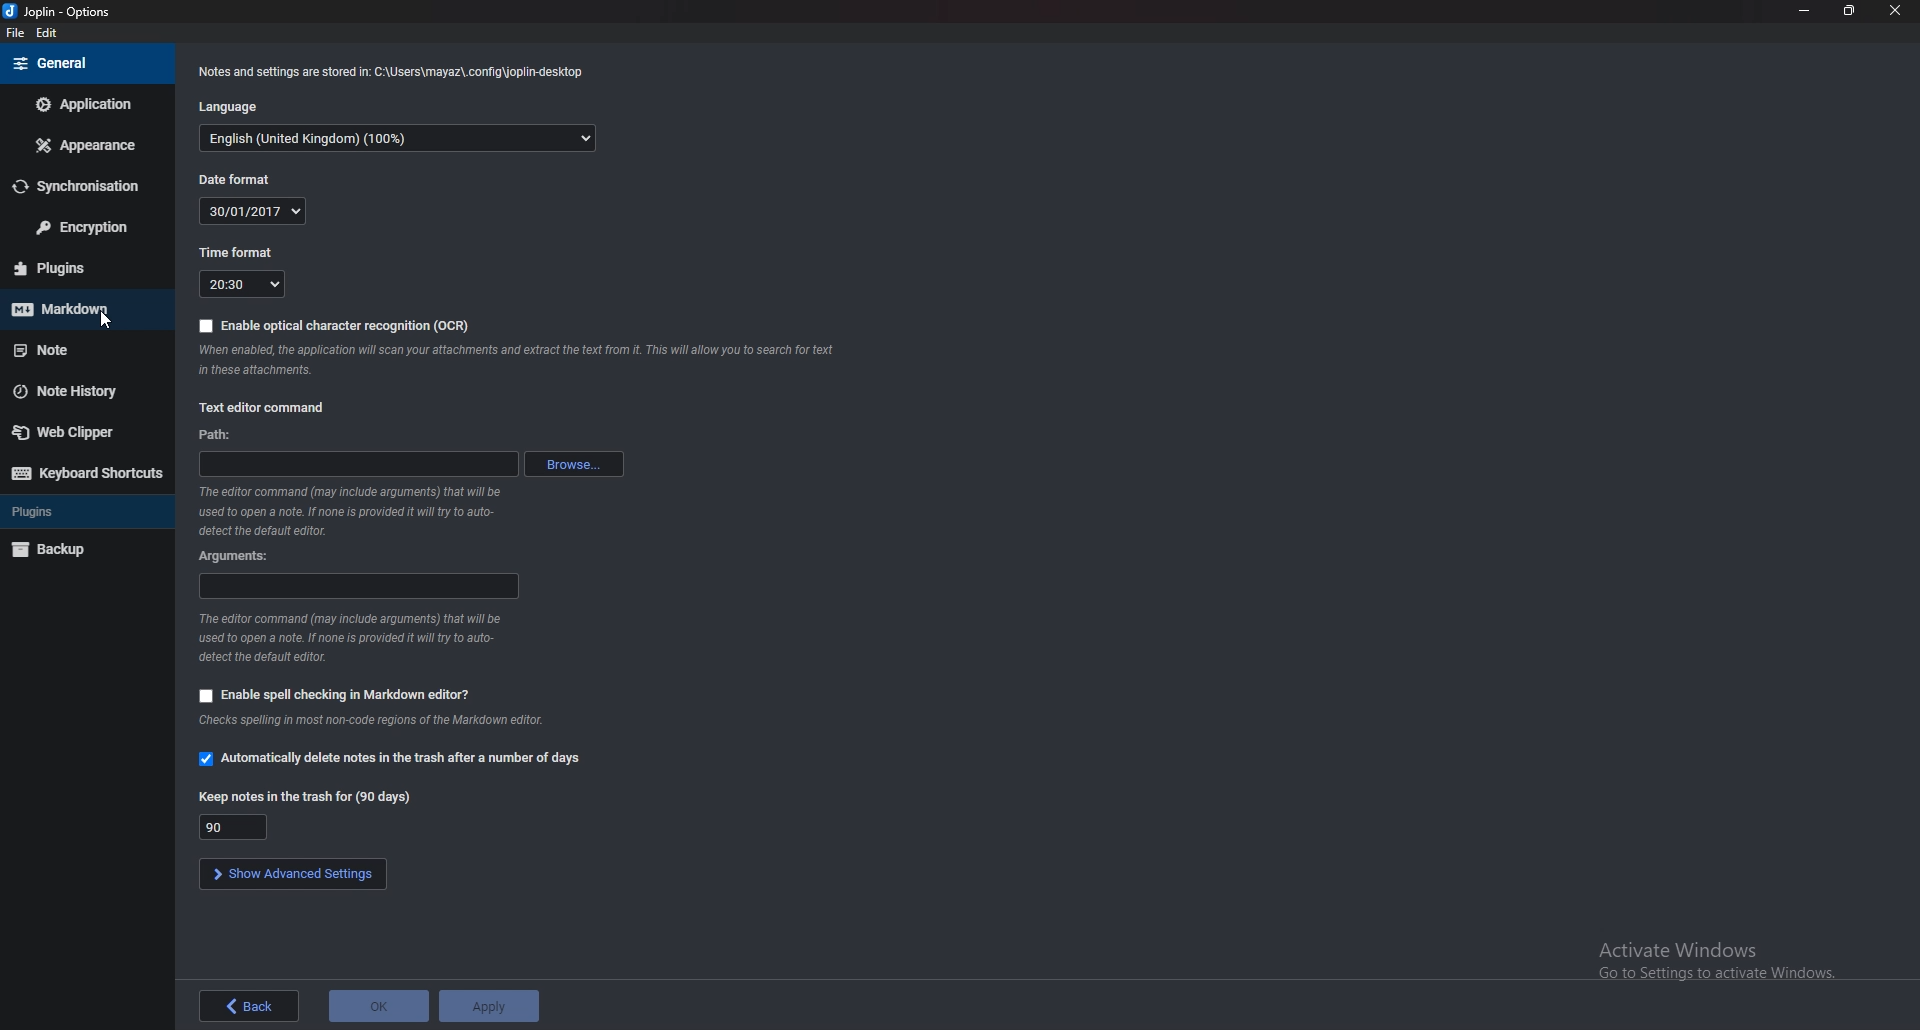  What do you see at coordinates (59, 12) in the screenshot?
I see `Joplin-Options` at bounding box center [59, 12].